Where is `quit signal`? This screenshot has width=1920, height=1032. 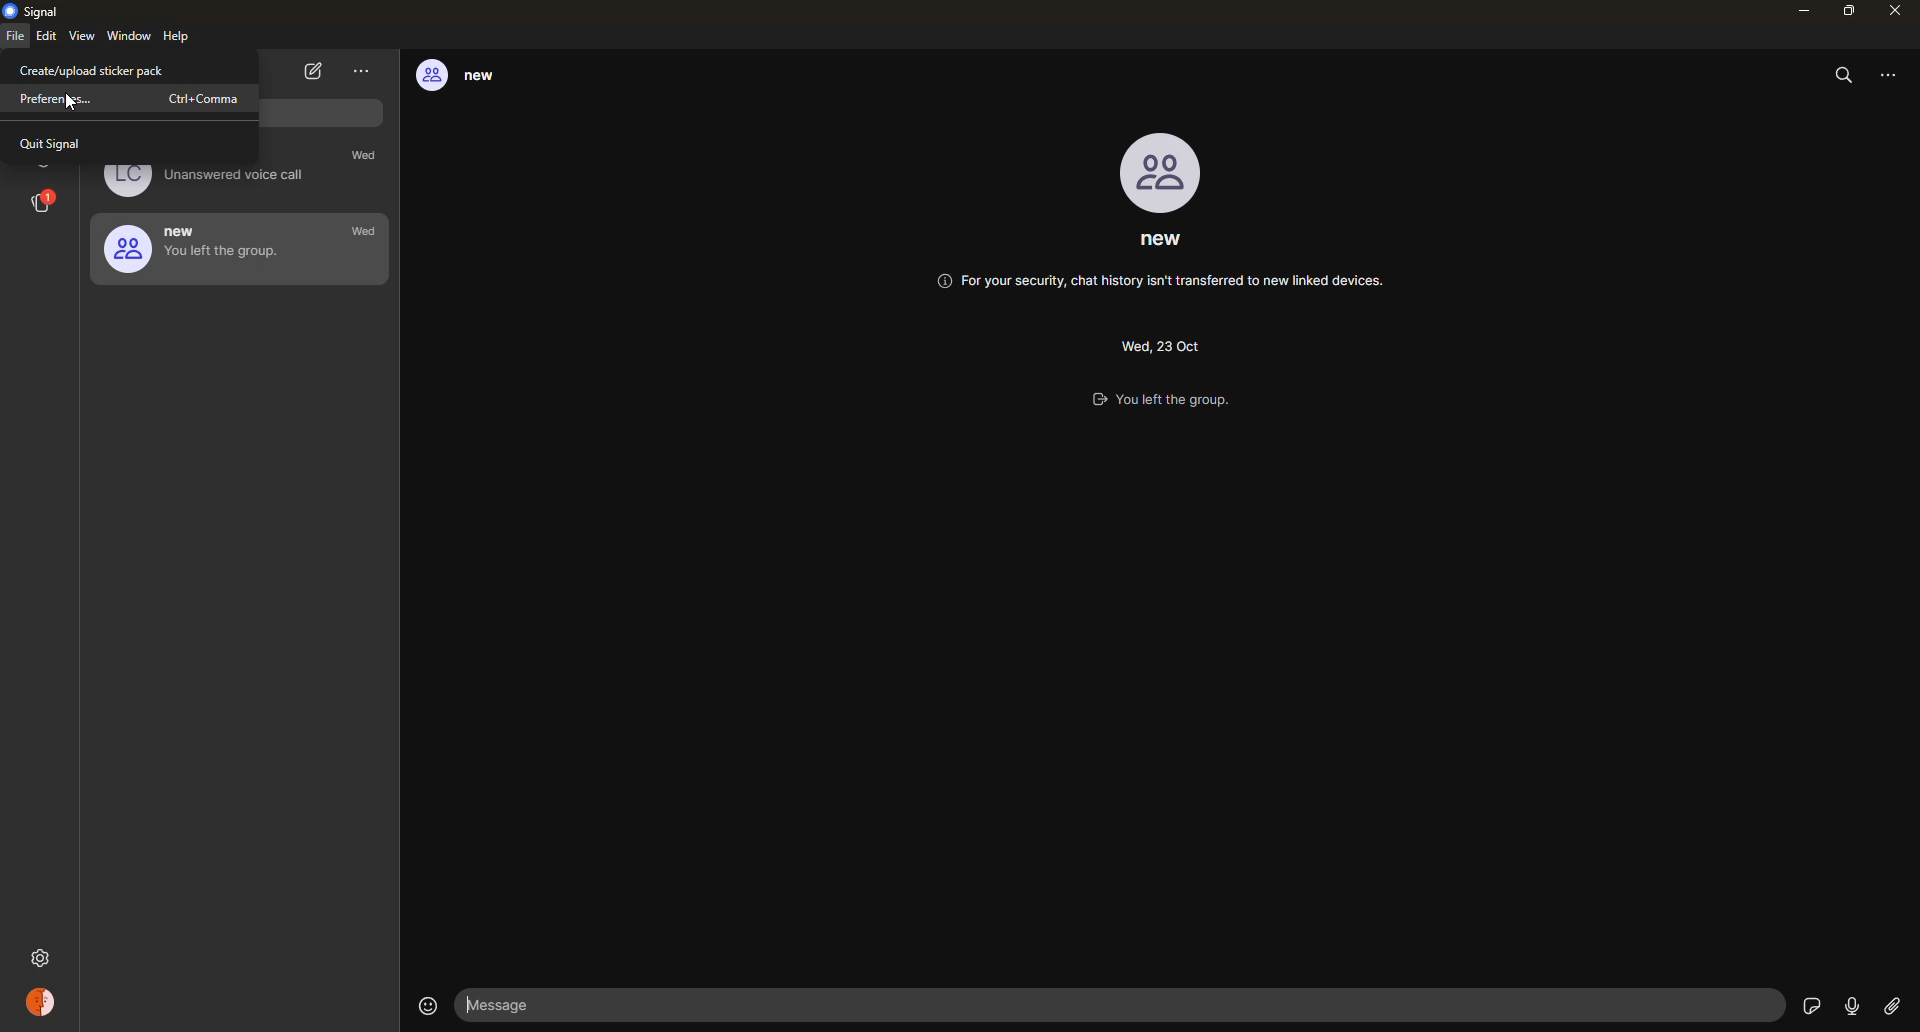 quit signal is located at coordinates (58, 143).